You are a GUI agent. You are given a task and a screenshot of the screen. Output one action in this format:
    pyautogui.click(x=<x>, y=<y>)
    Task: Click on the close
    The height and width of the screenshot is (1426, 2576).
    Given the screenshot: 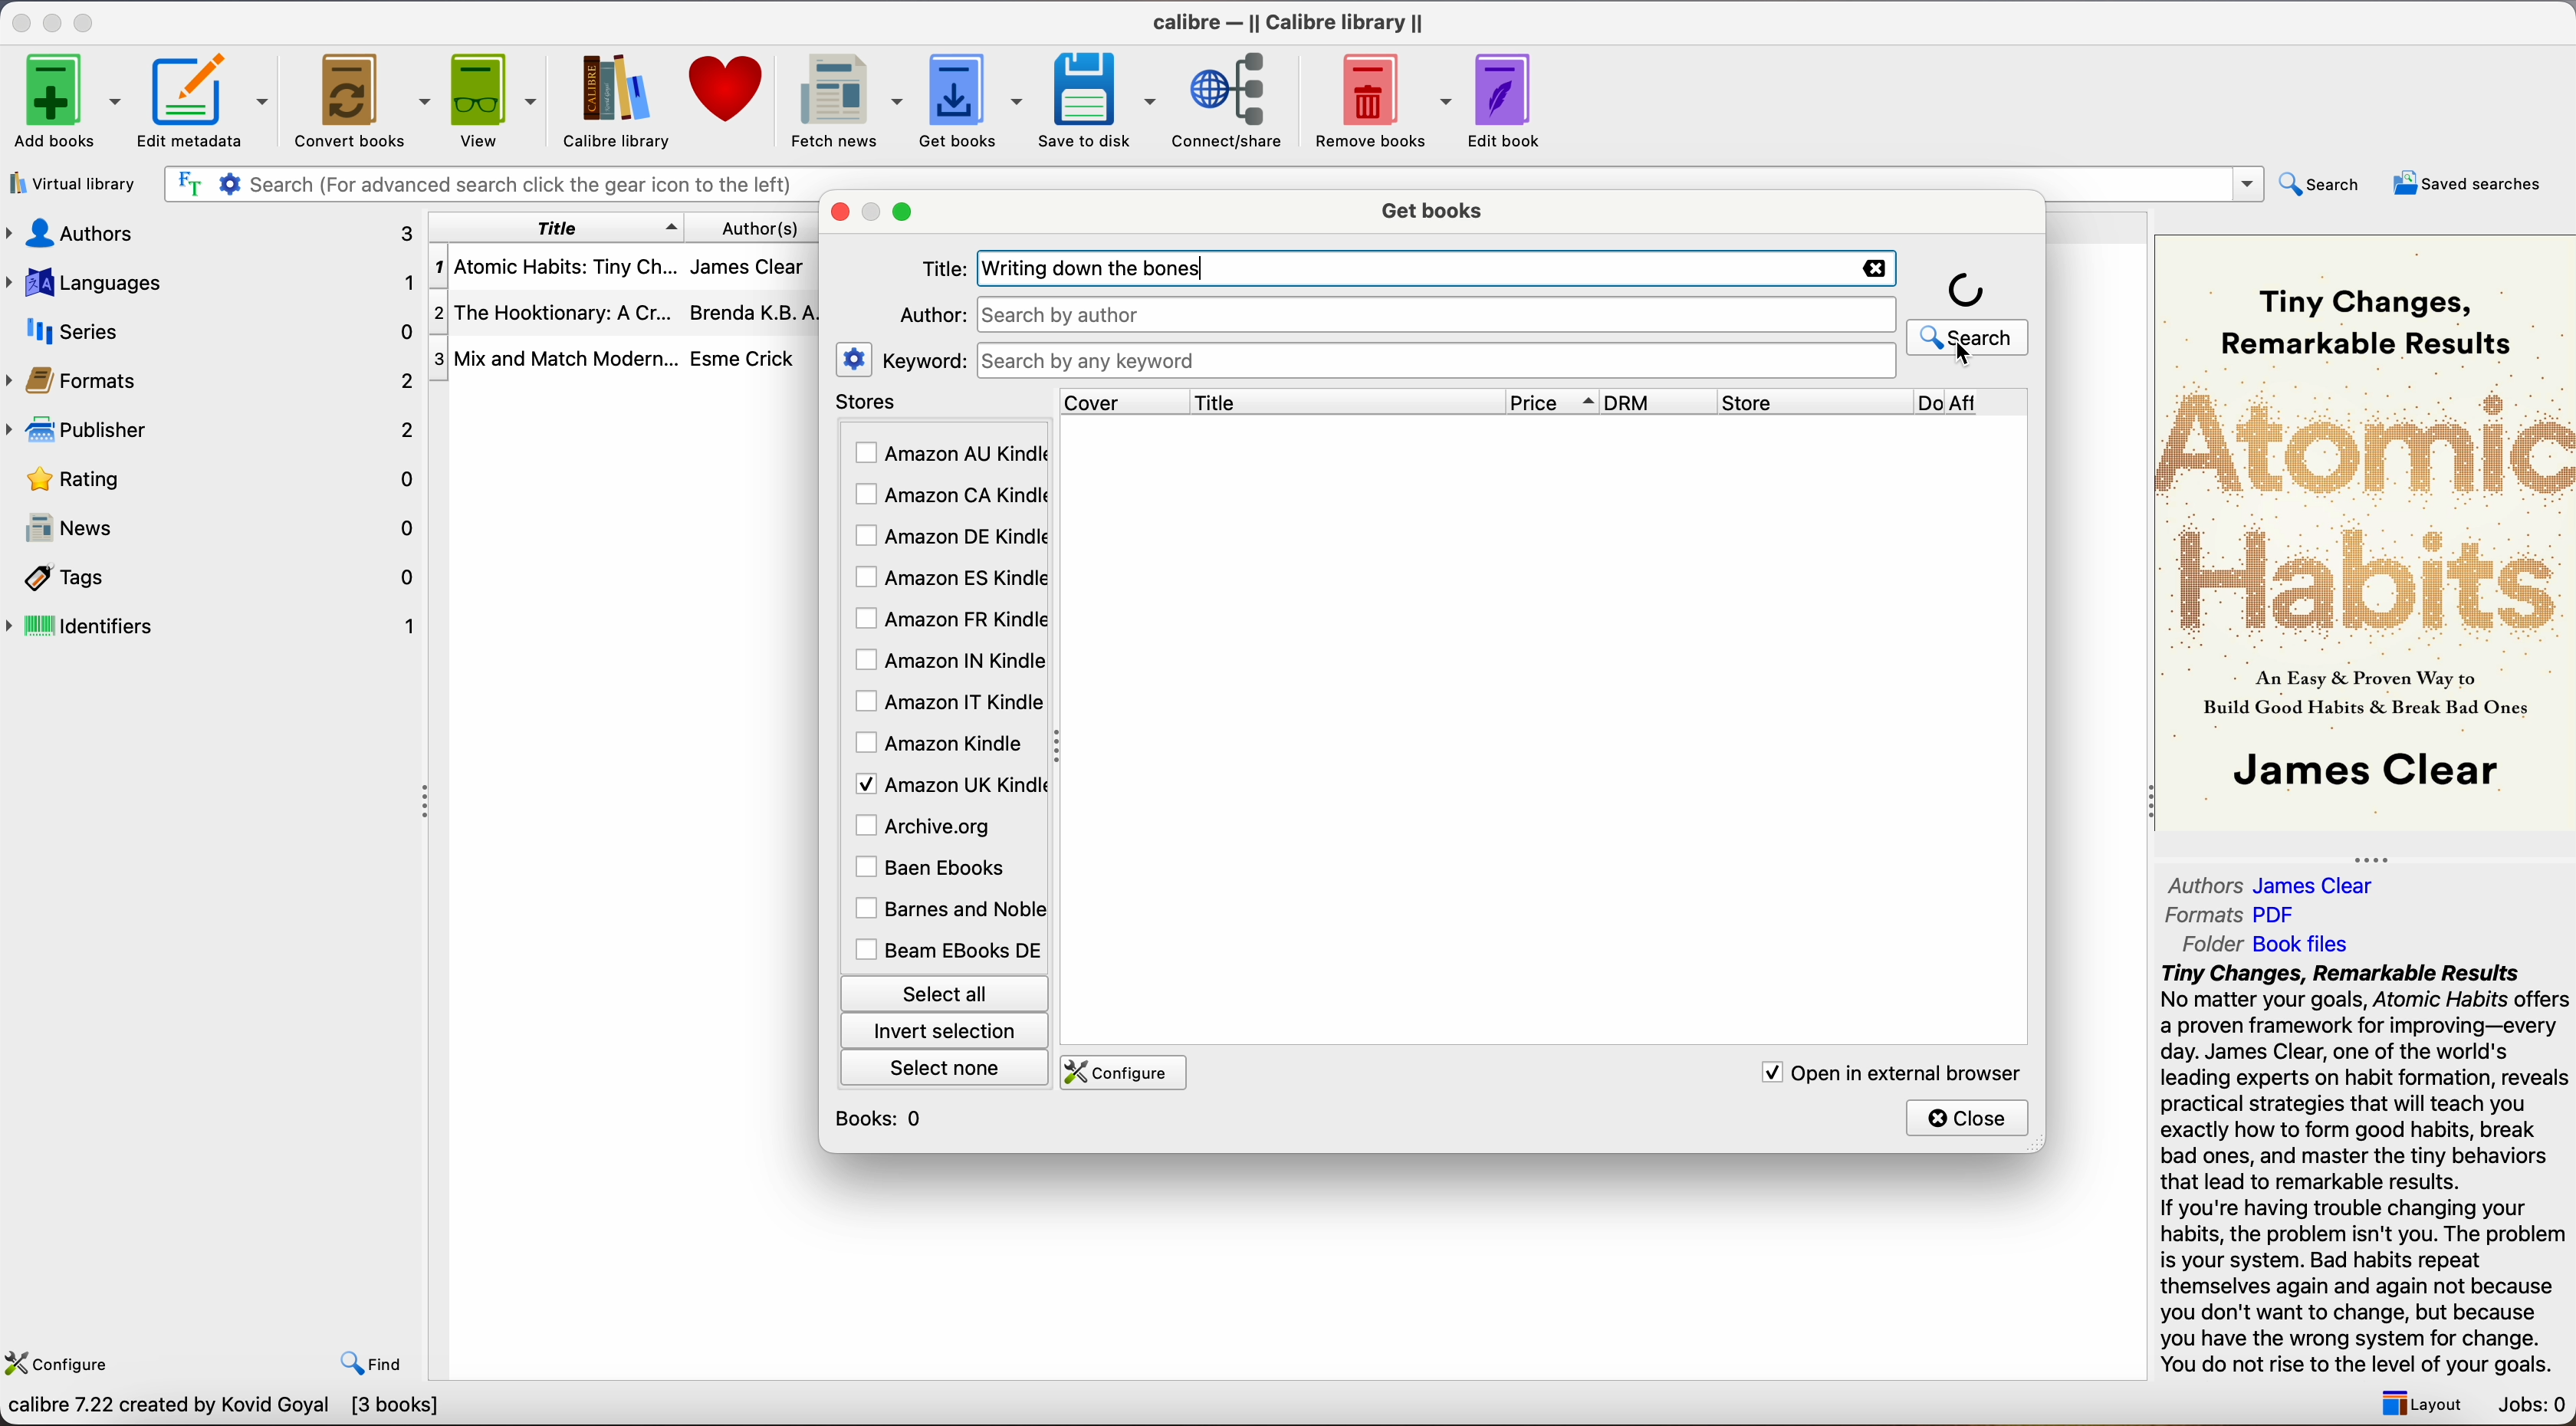 What is the action you would take?
    pyautogui.click(x=19, y=22)
    